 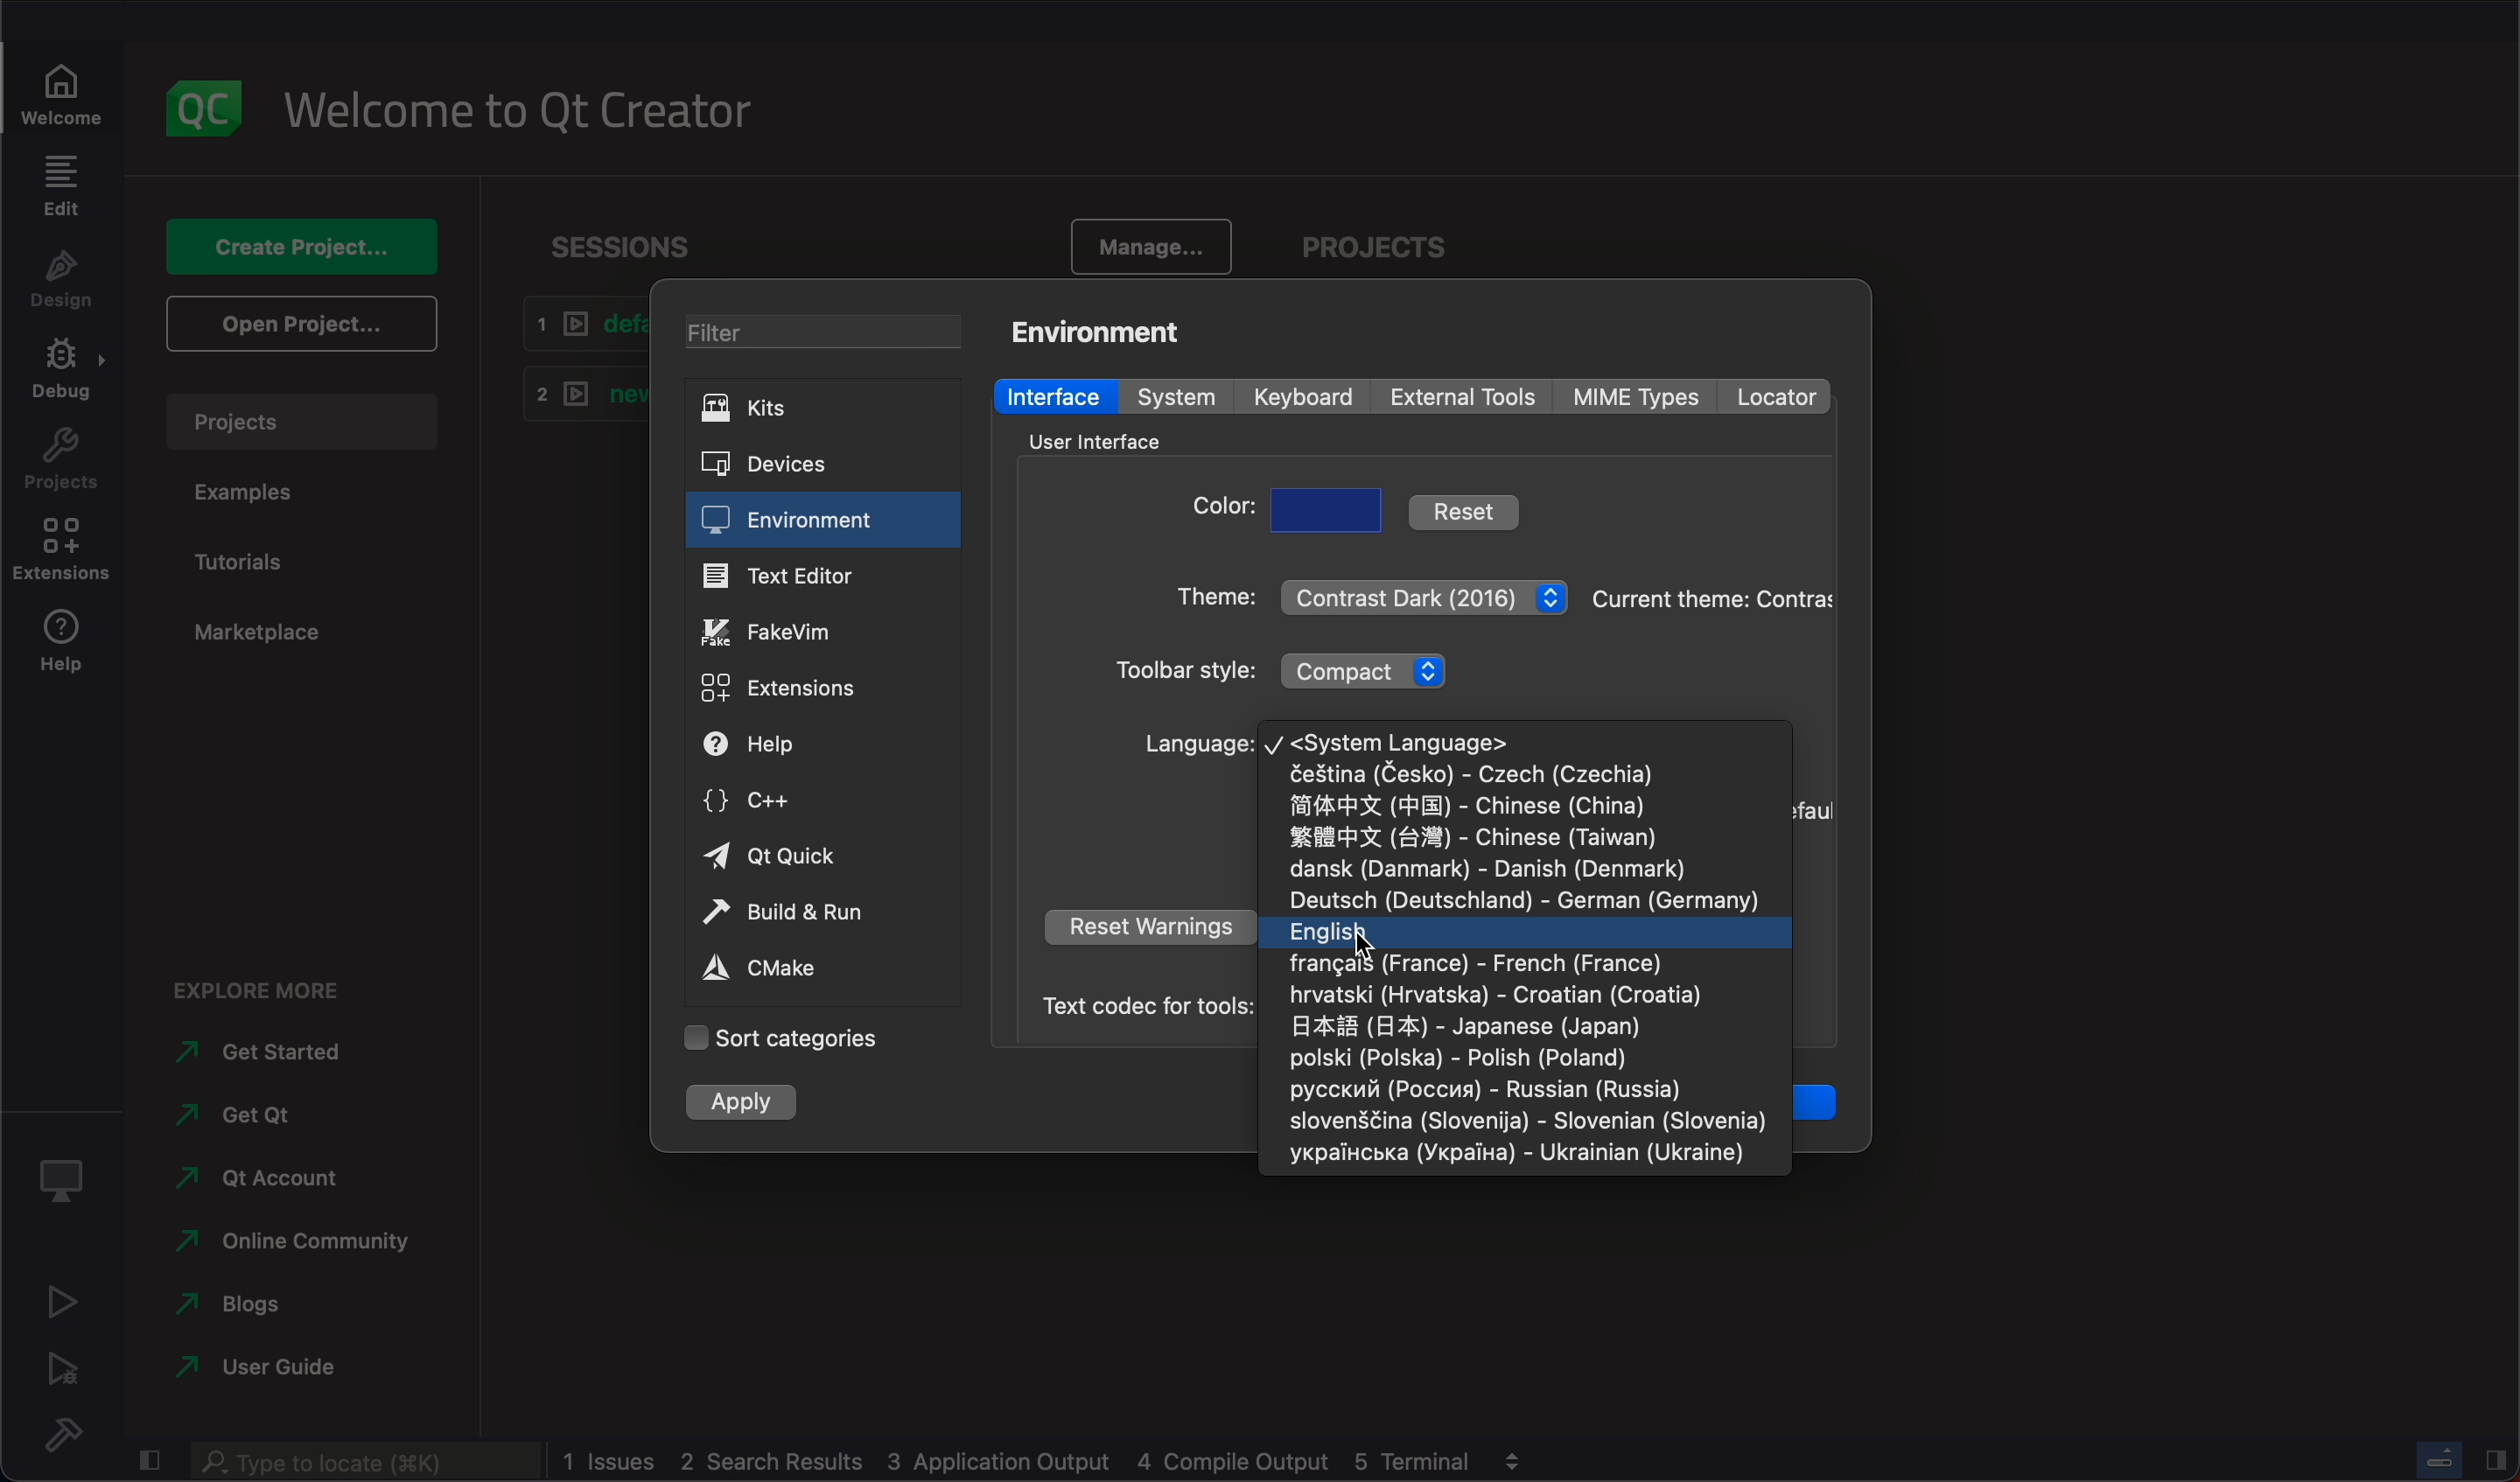 What do you see at coordinates (523, 113) in the screenshot?
I see `welcome` at bounding box center [523, 113].